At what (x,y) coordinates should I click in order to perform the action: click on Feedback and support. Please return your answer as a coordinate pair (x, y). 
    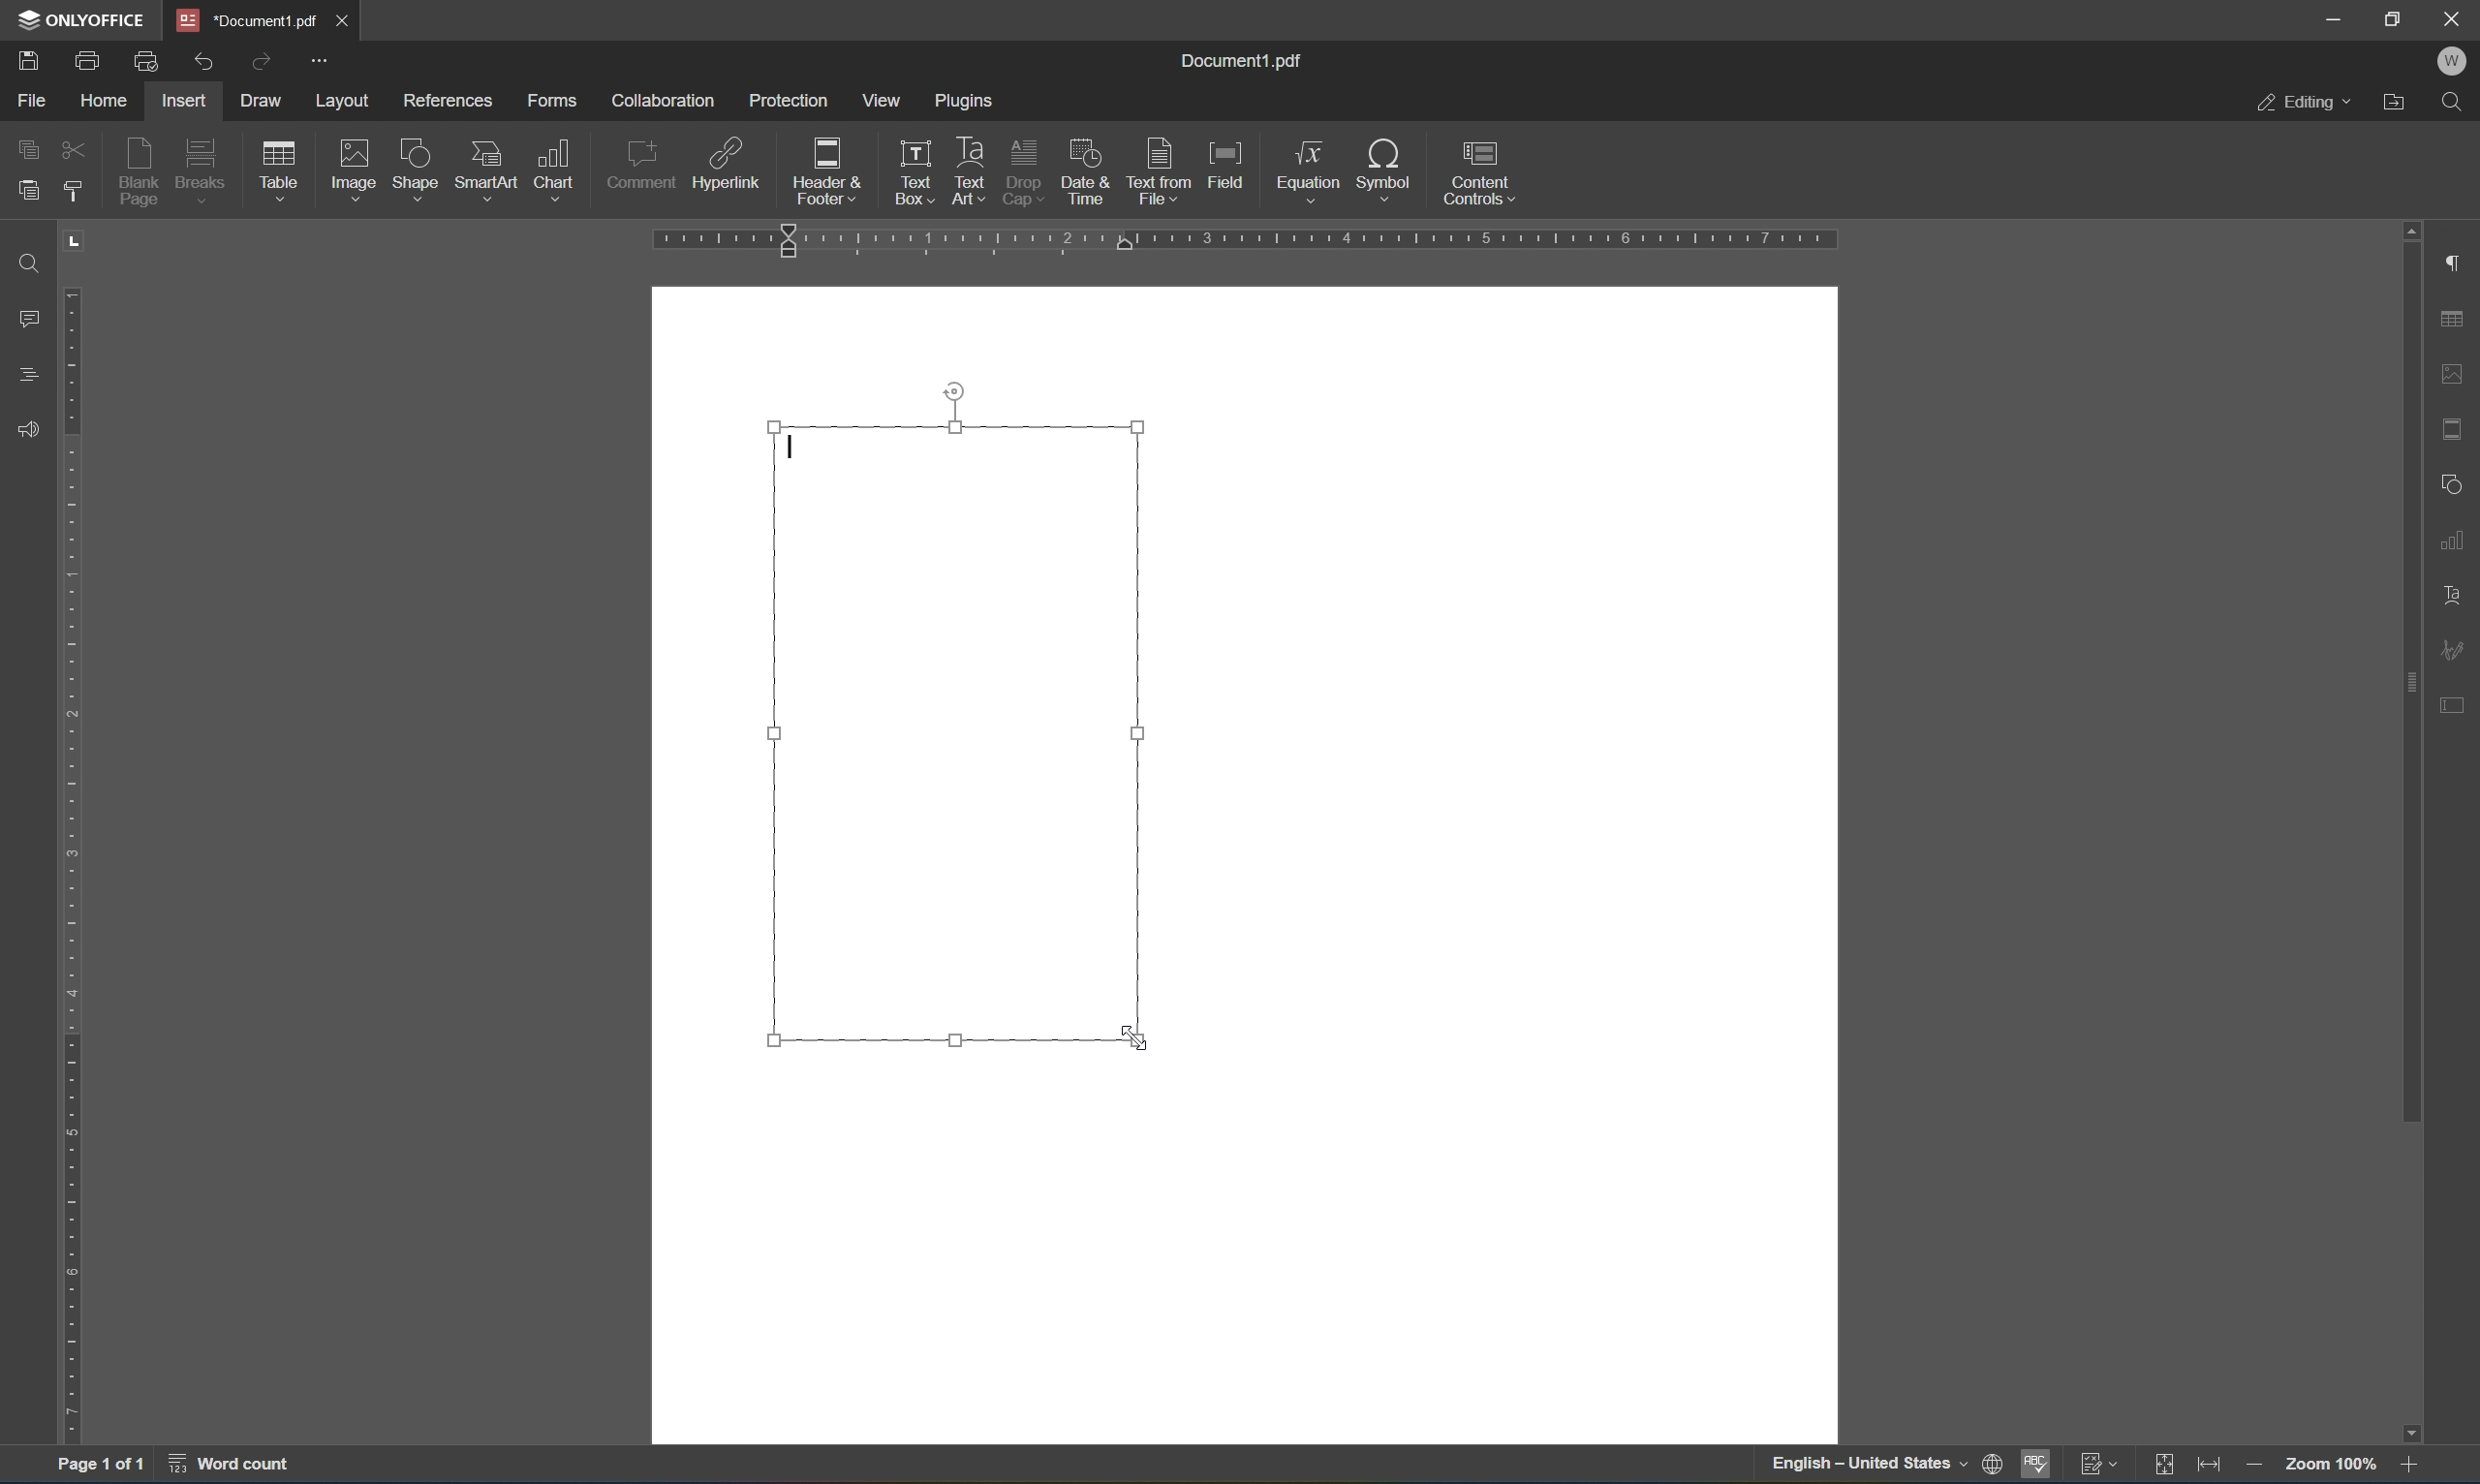
    Looking at the image, I should click on (25, 430).